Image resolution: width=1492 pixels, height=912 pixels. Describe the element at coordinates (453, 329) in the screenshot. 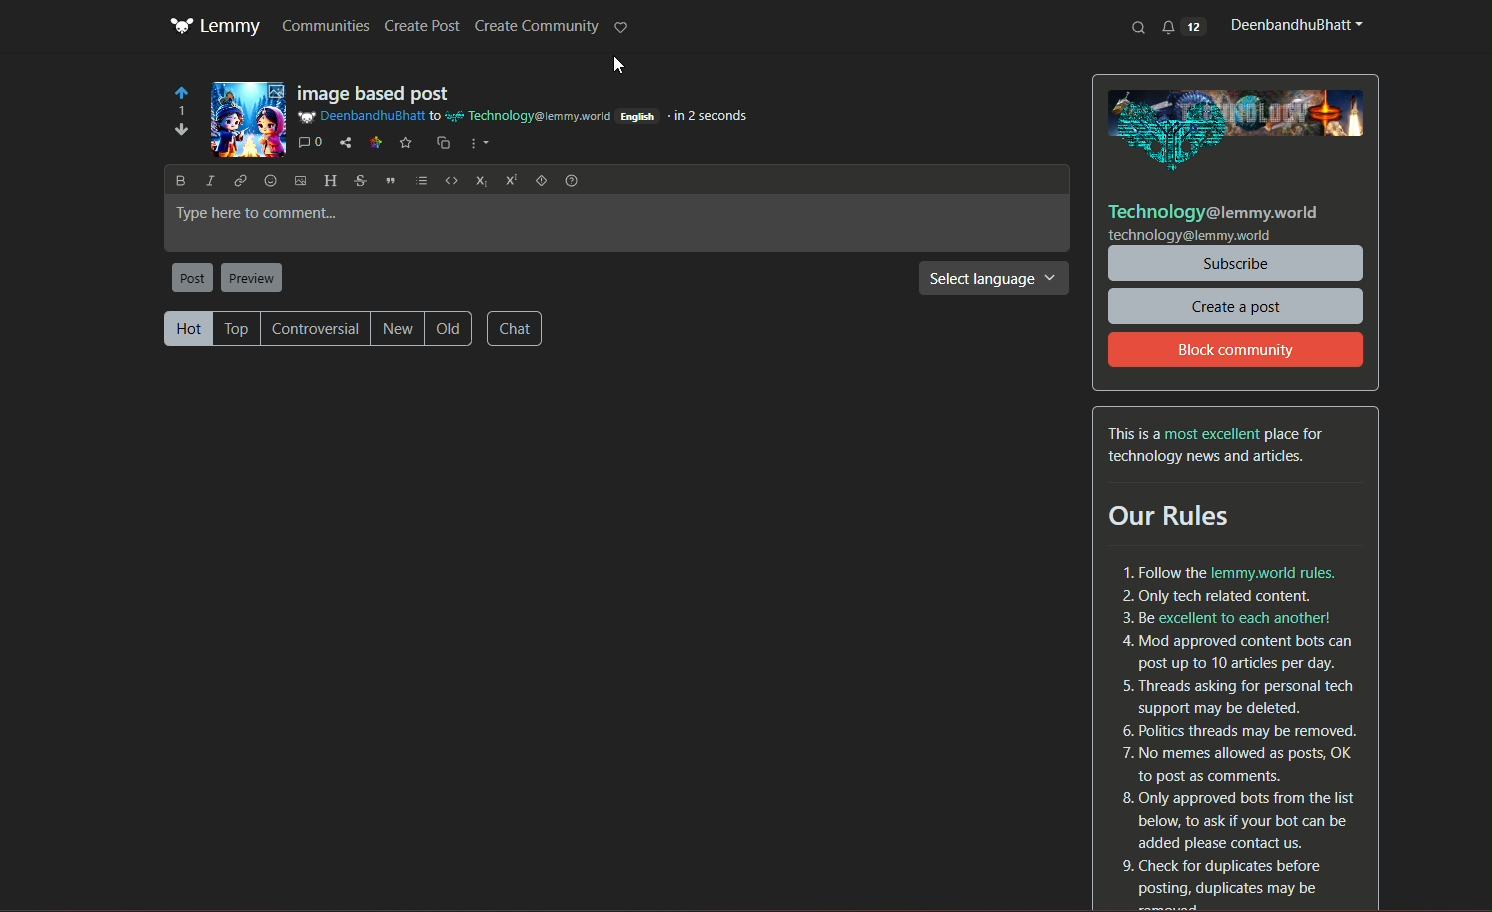

I see `old` at that location.